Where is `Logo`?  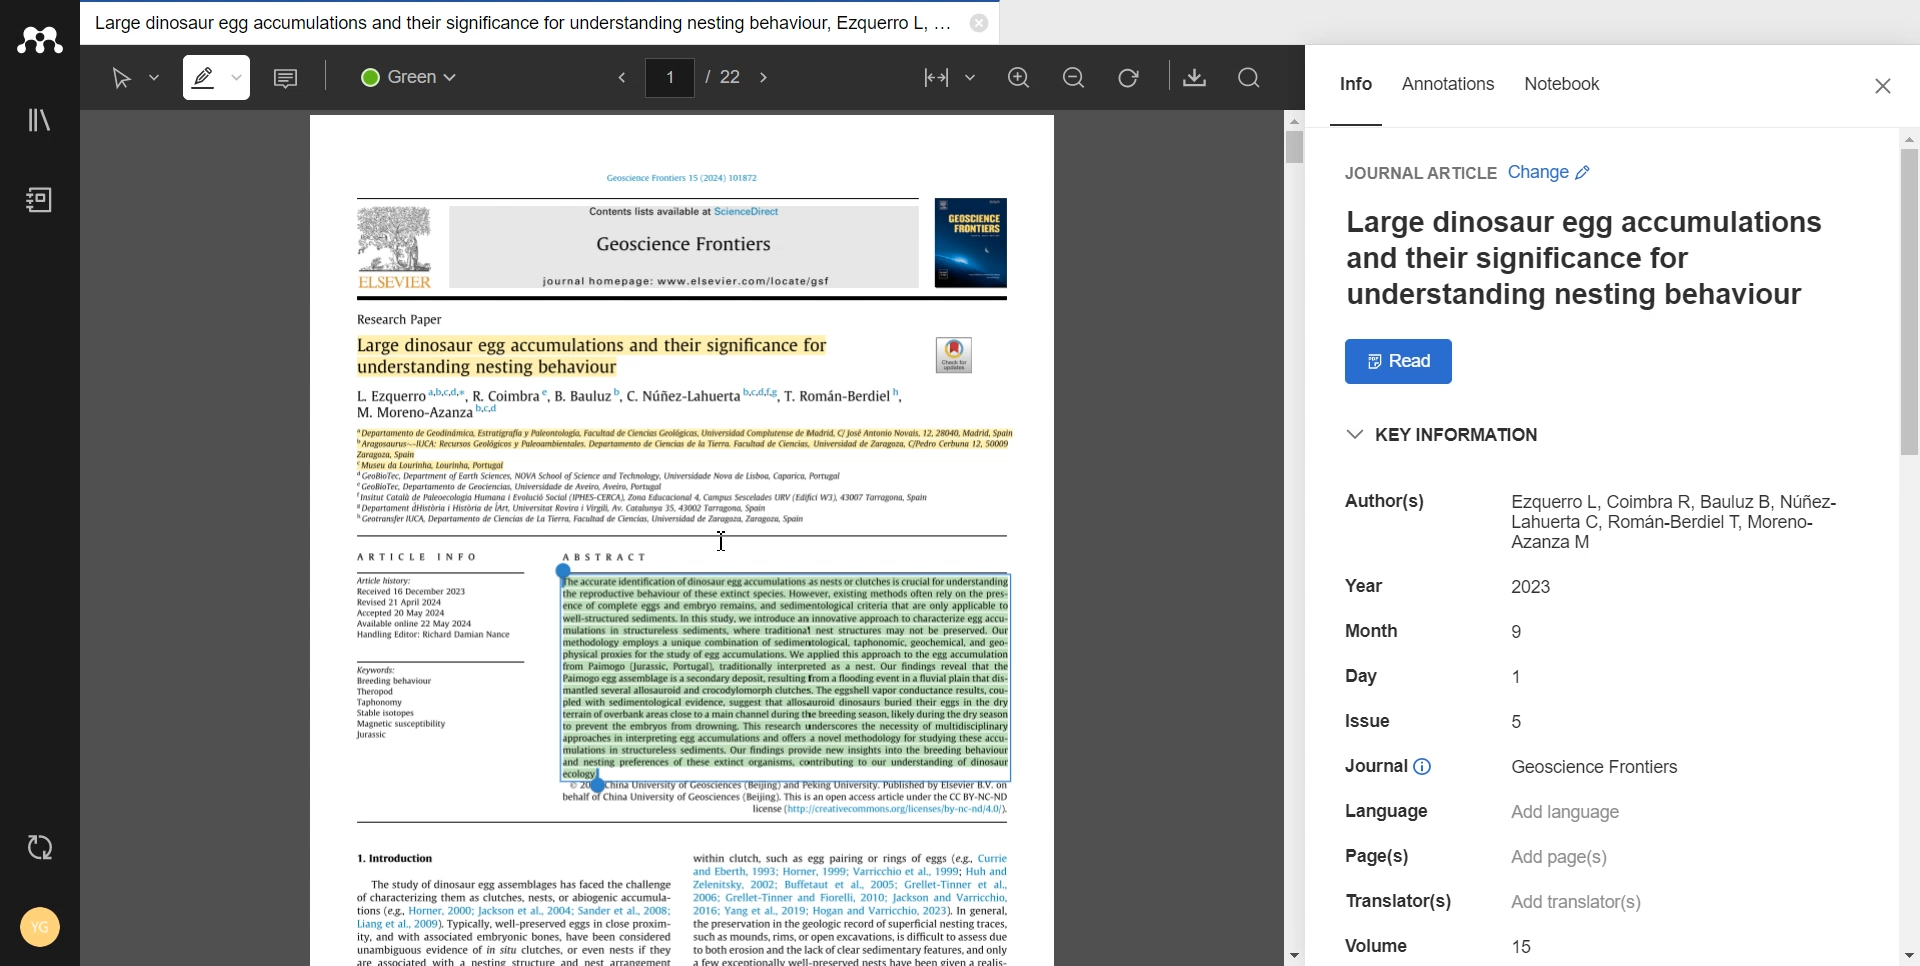 Logo is located at coordinates (39, 40).